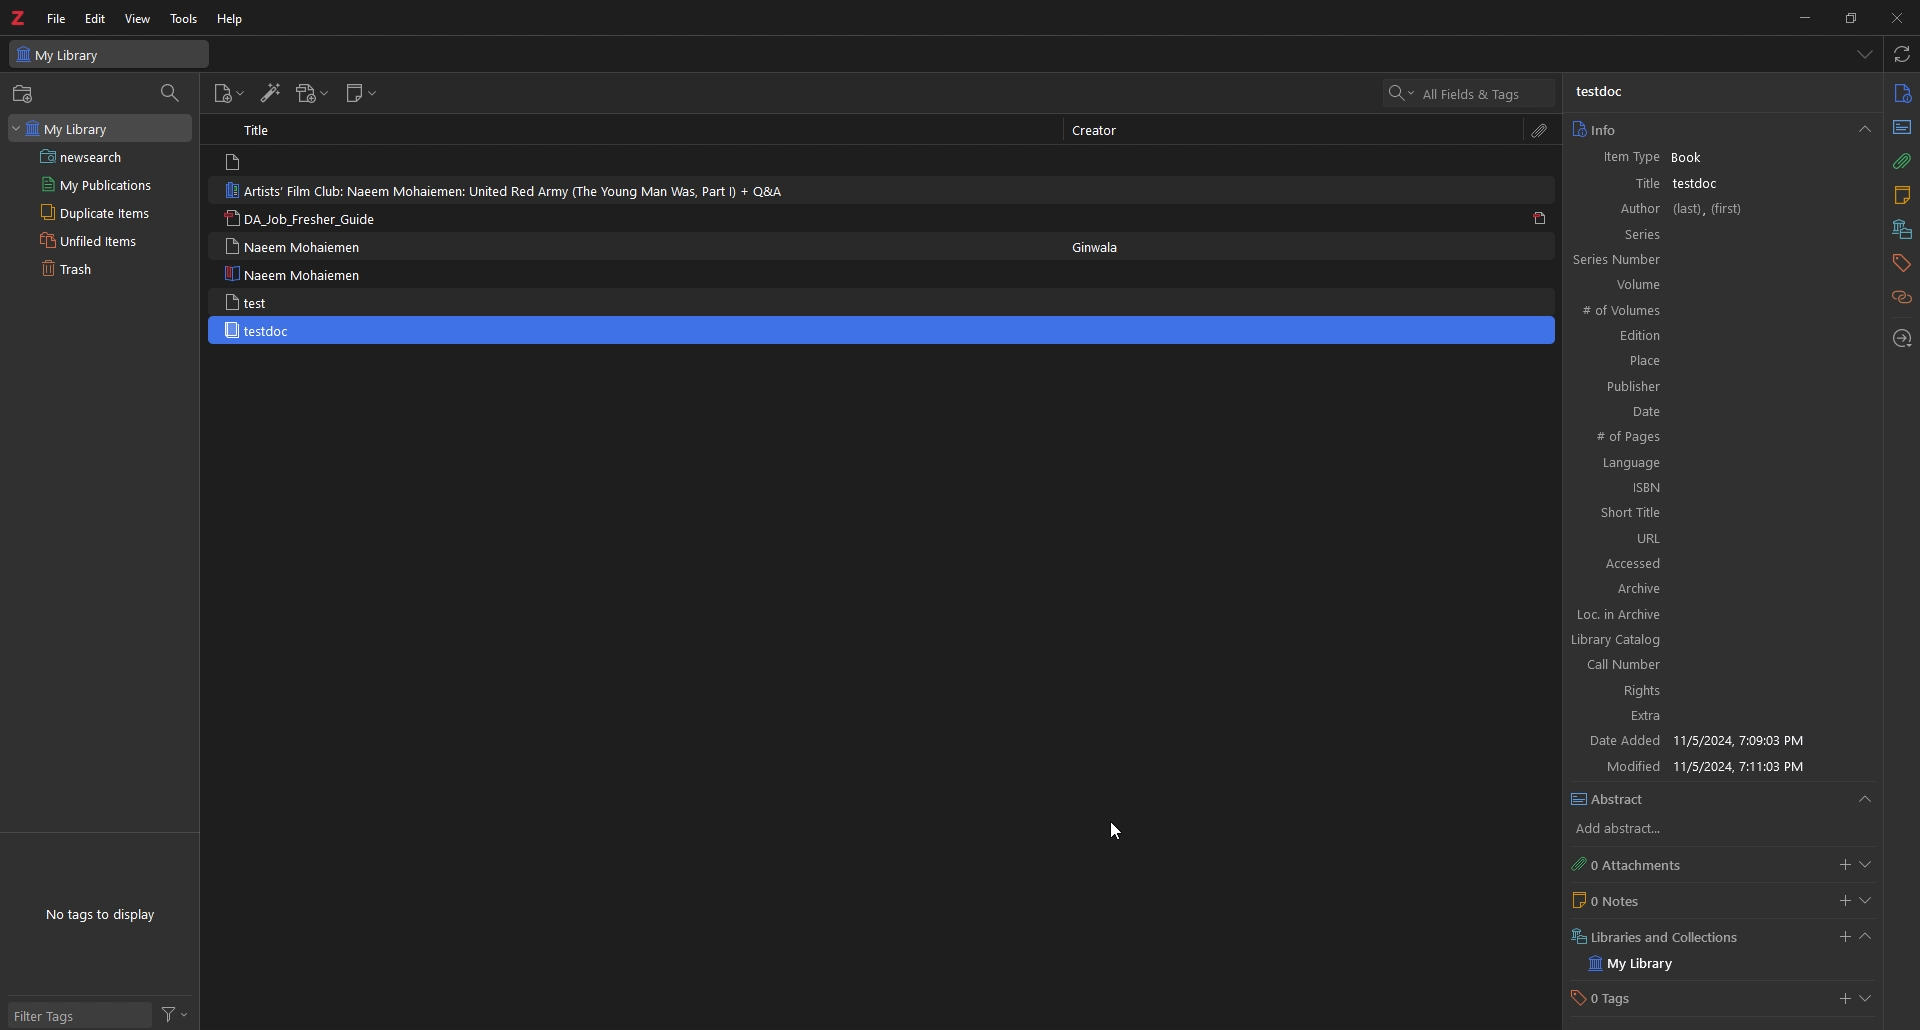 The width and height of the screenshot is (1920, 1030). I want to click on Date Added 11/5/2024, 7:09:03 PM, so click(1712, 742).